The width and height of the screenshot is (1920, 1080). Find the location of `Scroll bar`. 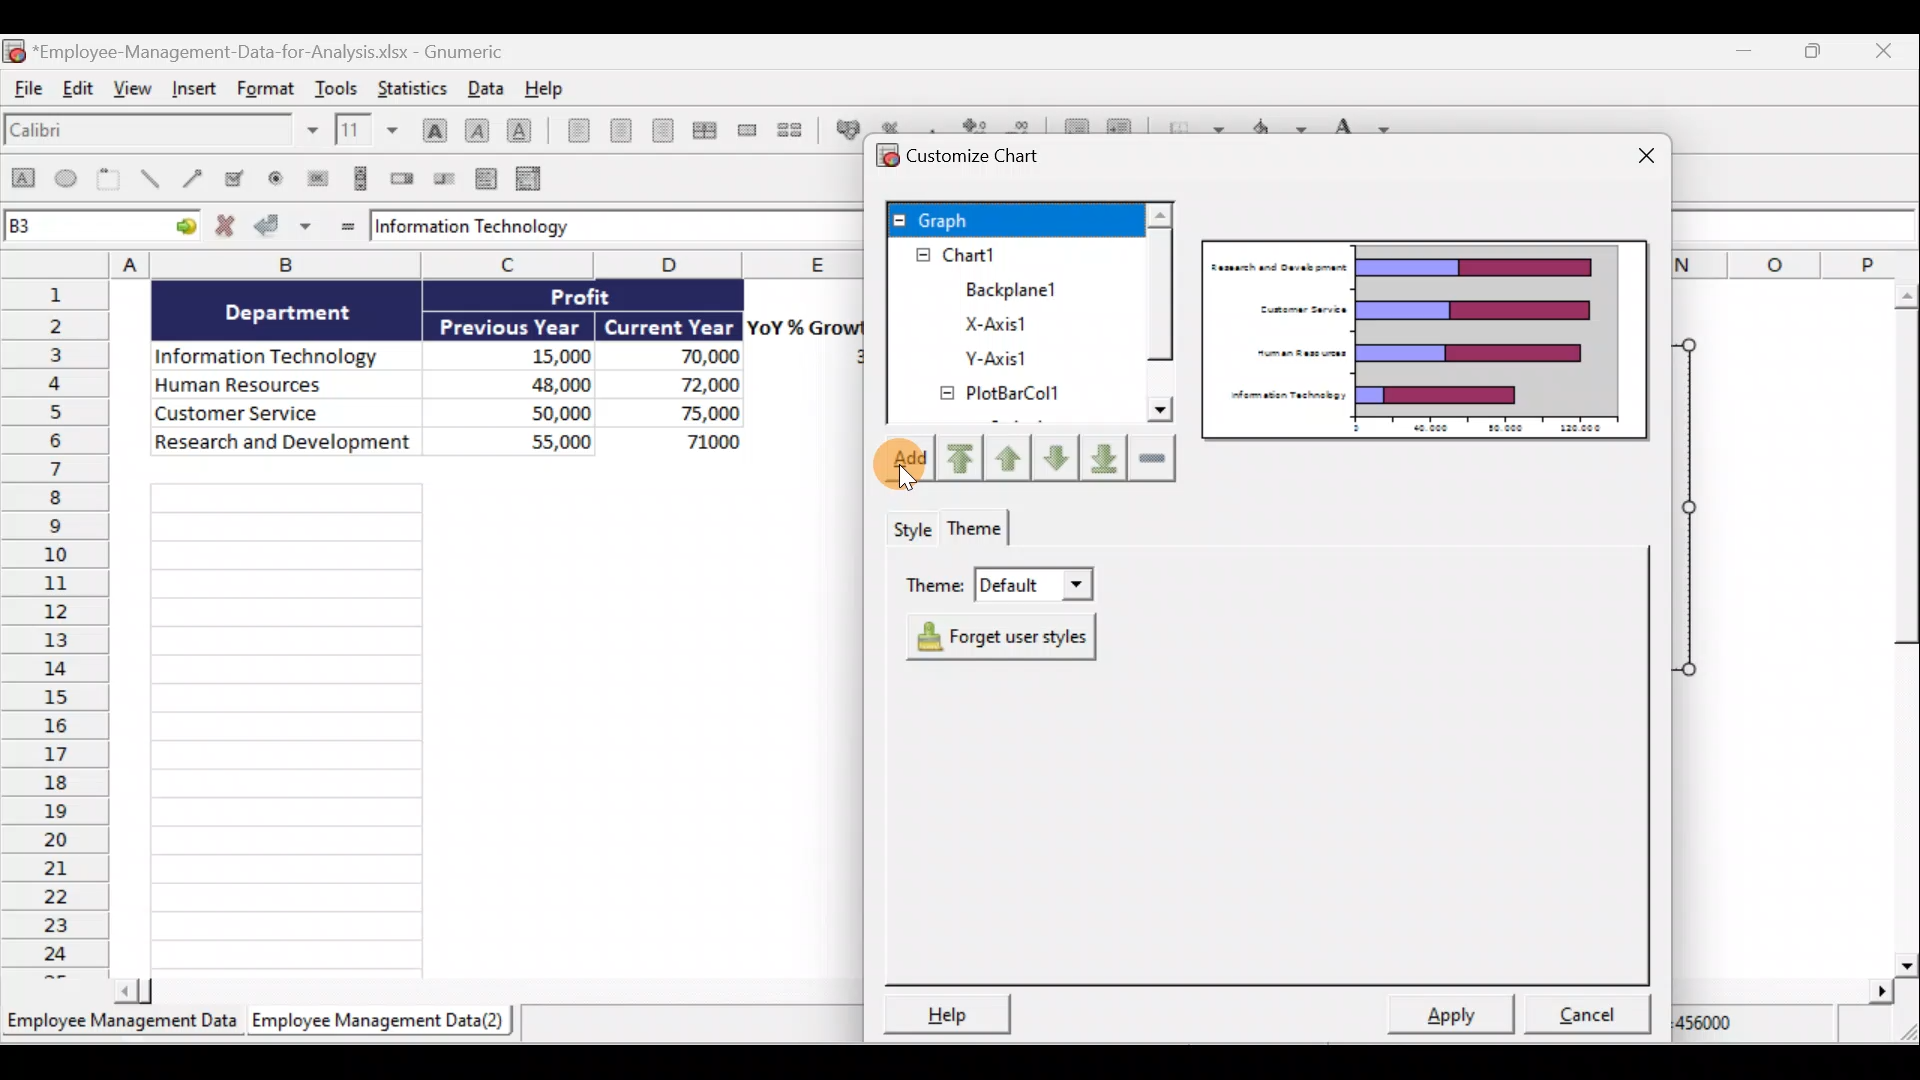

Scroll bar is located at coordinates (1897, 624).